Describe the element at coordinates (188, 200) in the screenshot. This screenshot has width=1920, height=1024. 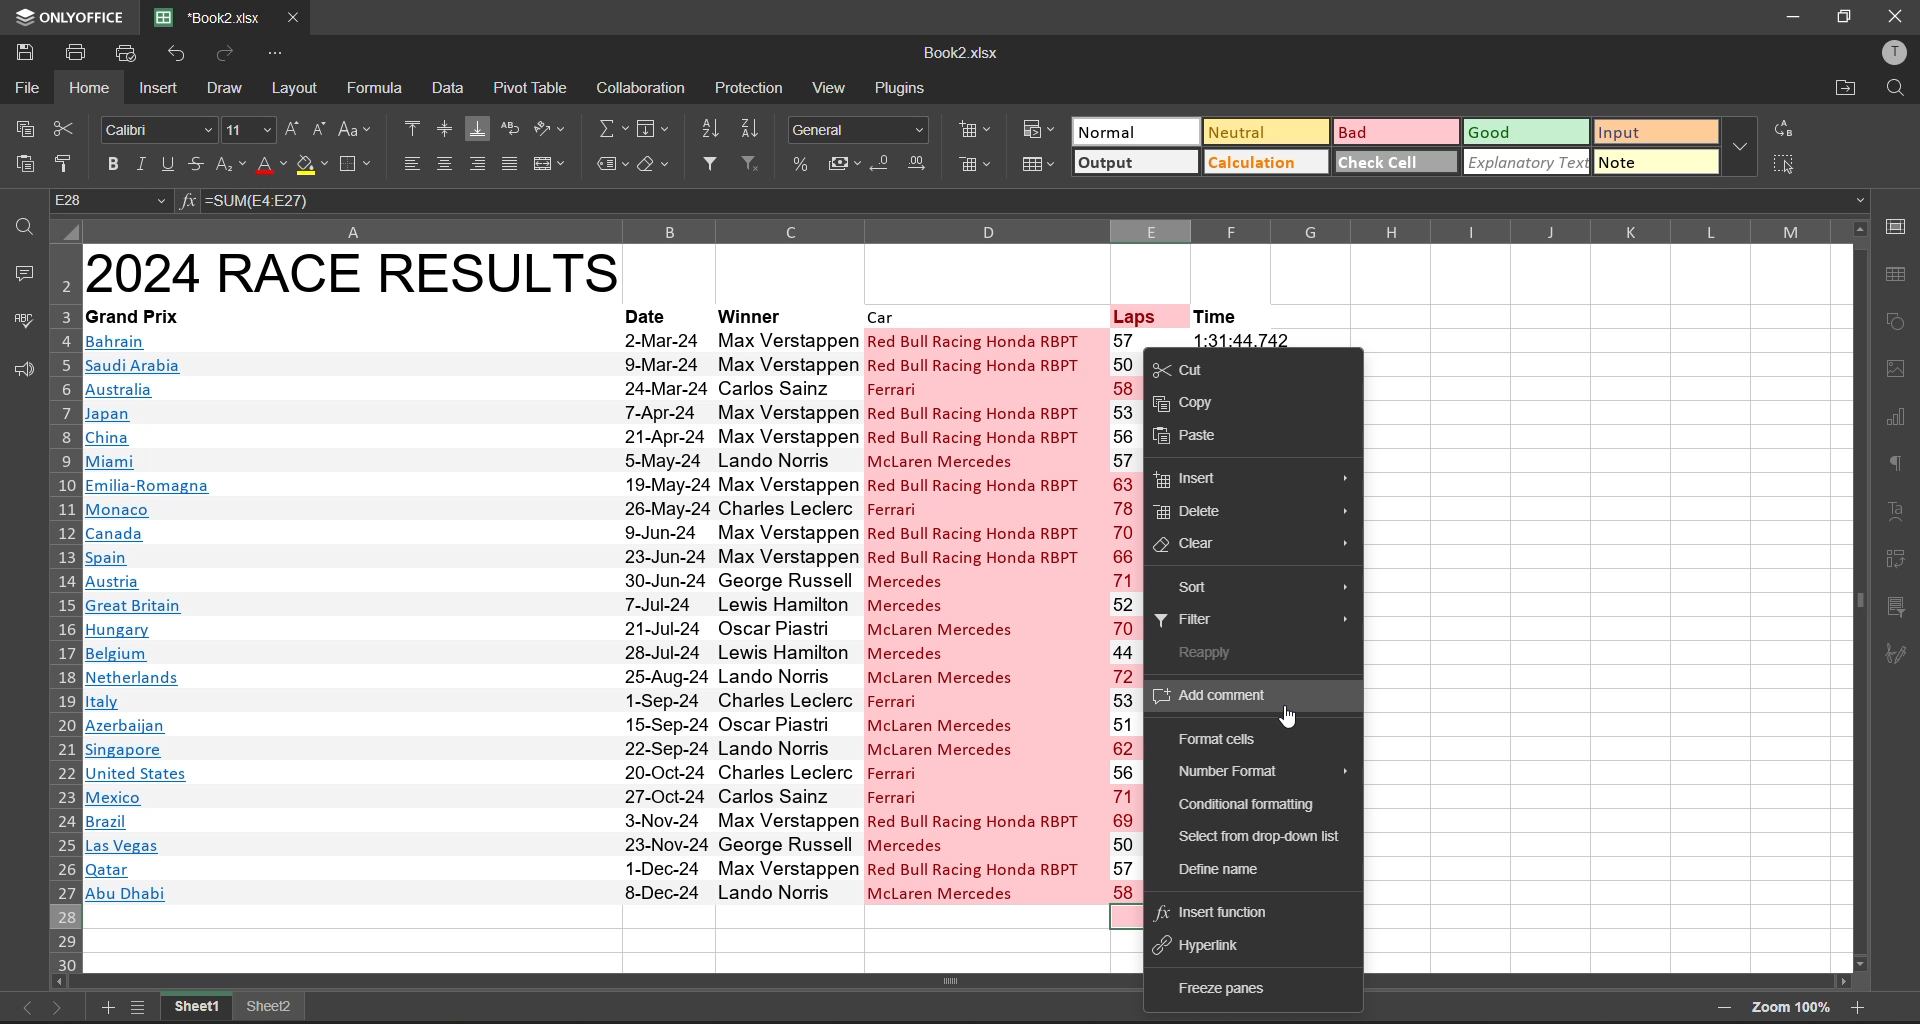
I see `fx` at that location.